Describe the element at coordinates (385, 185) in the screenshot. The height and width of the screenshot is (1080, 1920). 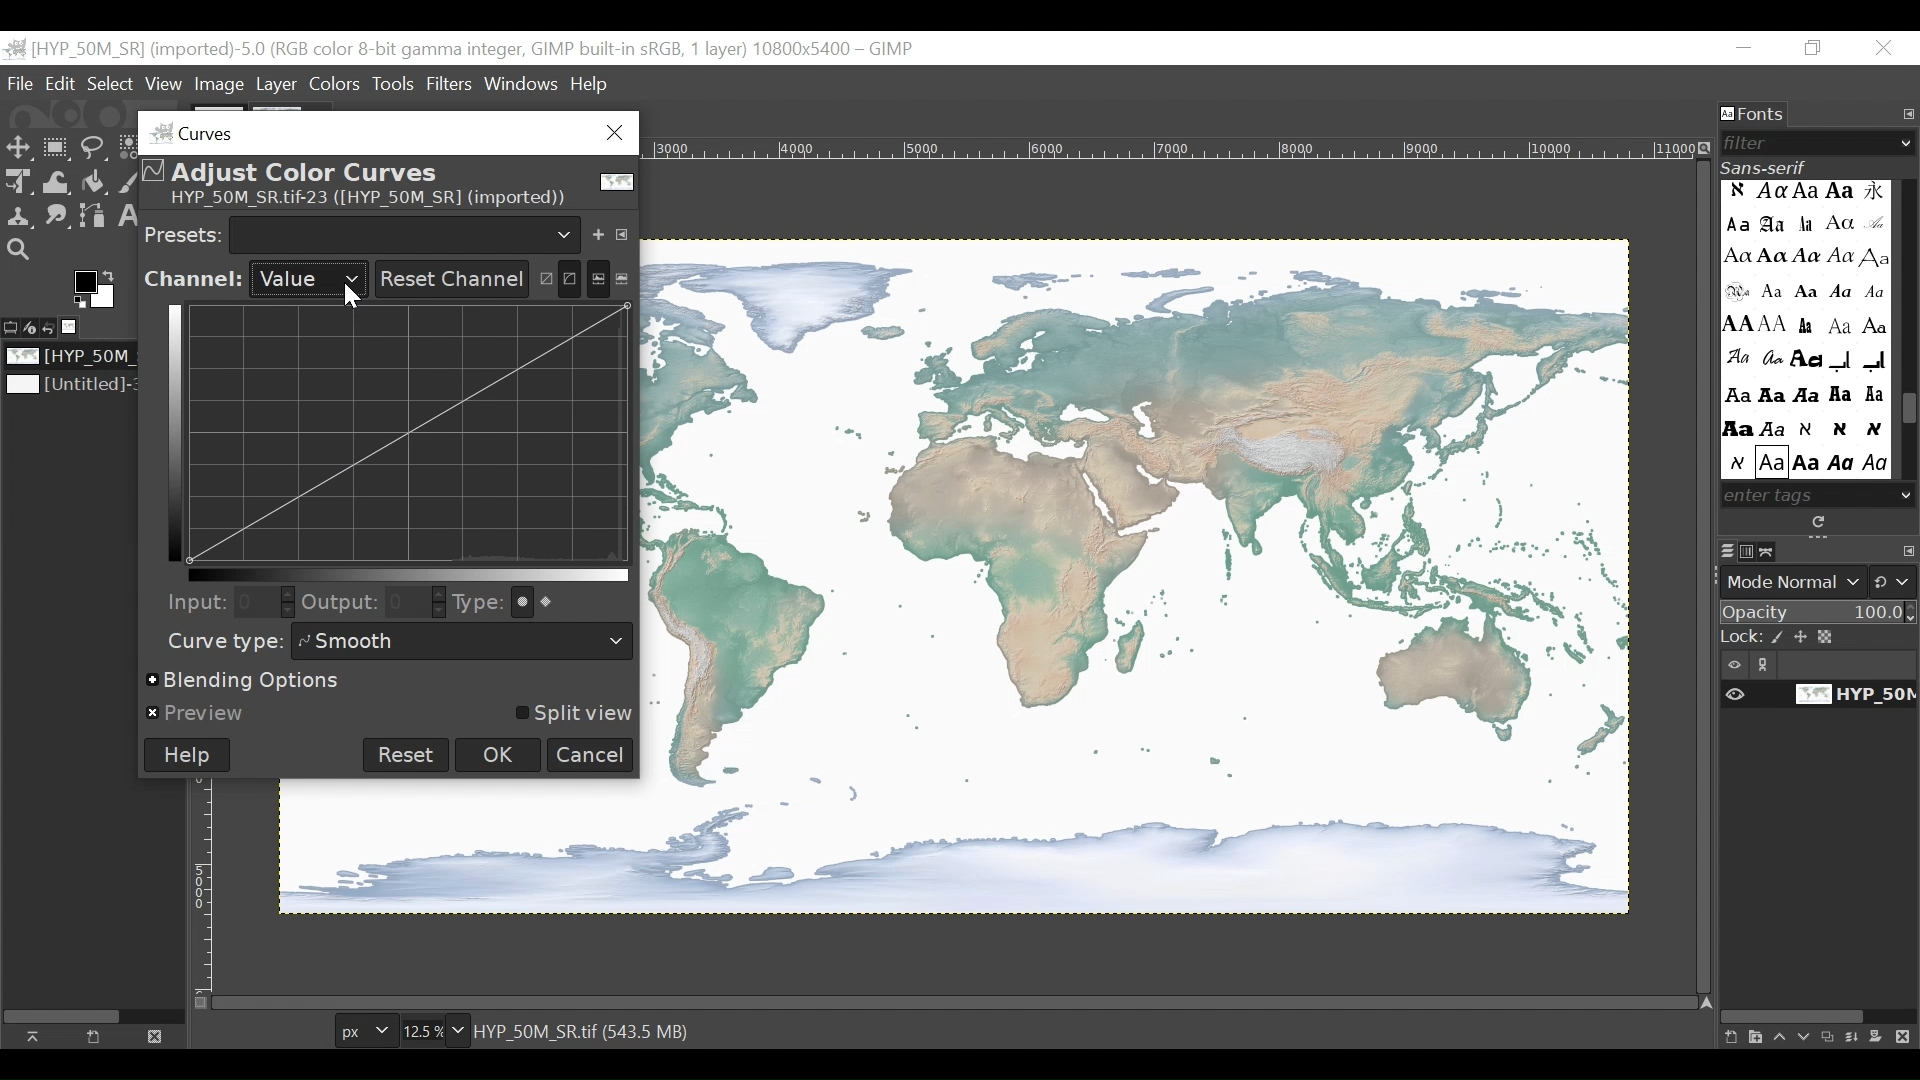
I see `Adjust Color Curves for the Image` at that location.